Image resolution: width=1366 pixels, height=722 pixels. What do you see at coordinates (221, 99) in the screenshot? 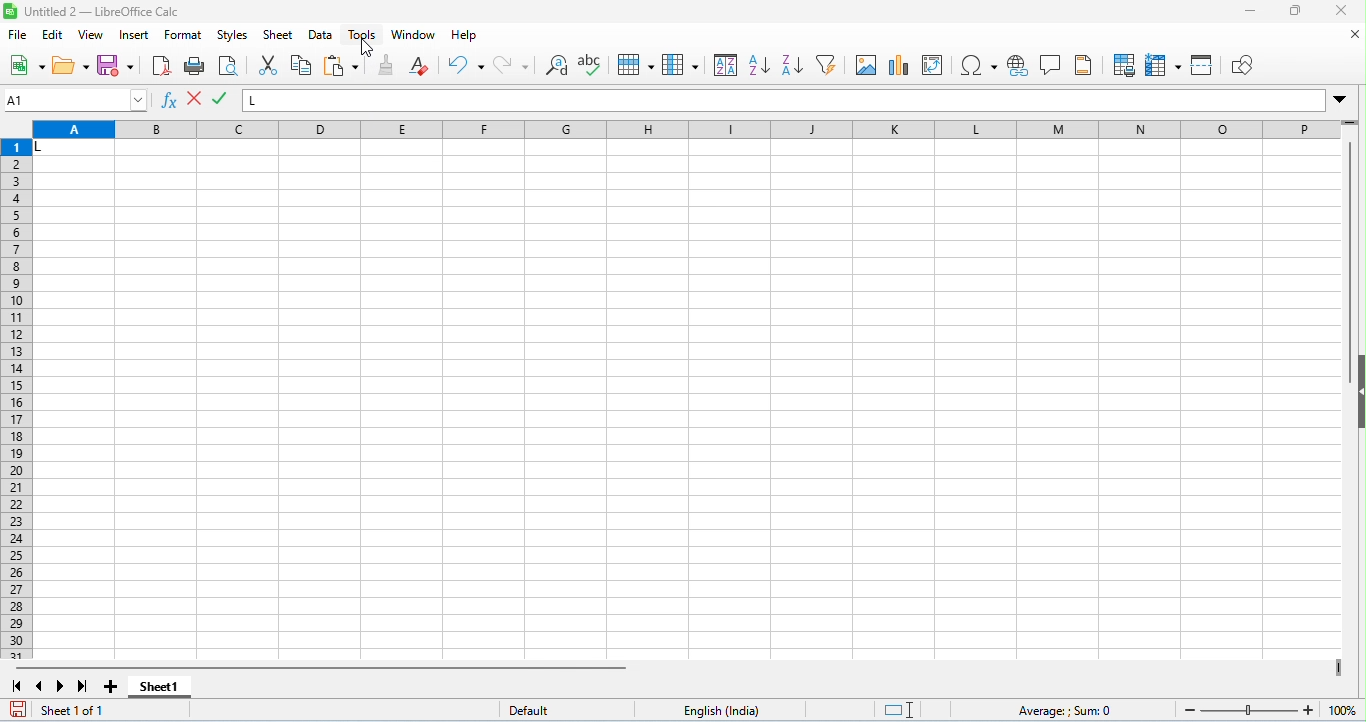
I see `reject` at bounding box center [221, 99].